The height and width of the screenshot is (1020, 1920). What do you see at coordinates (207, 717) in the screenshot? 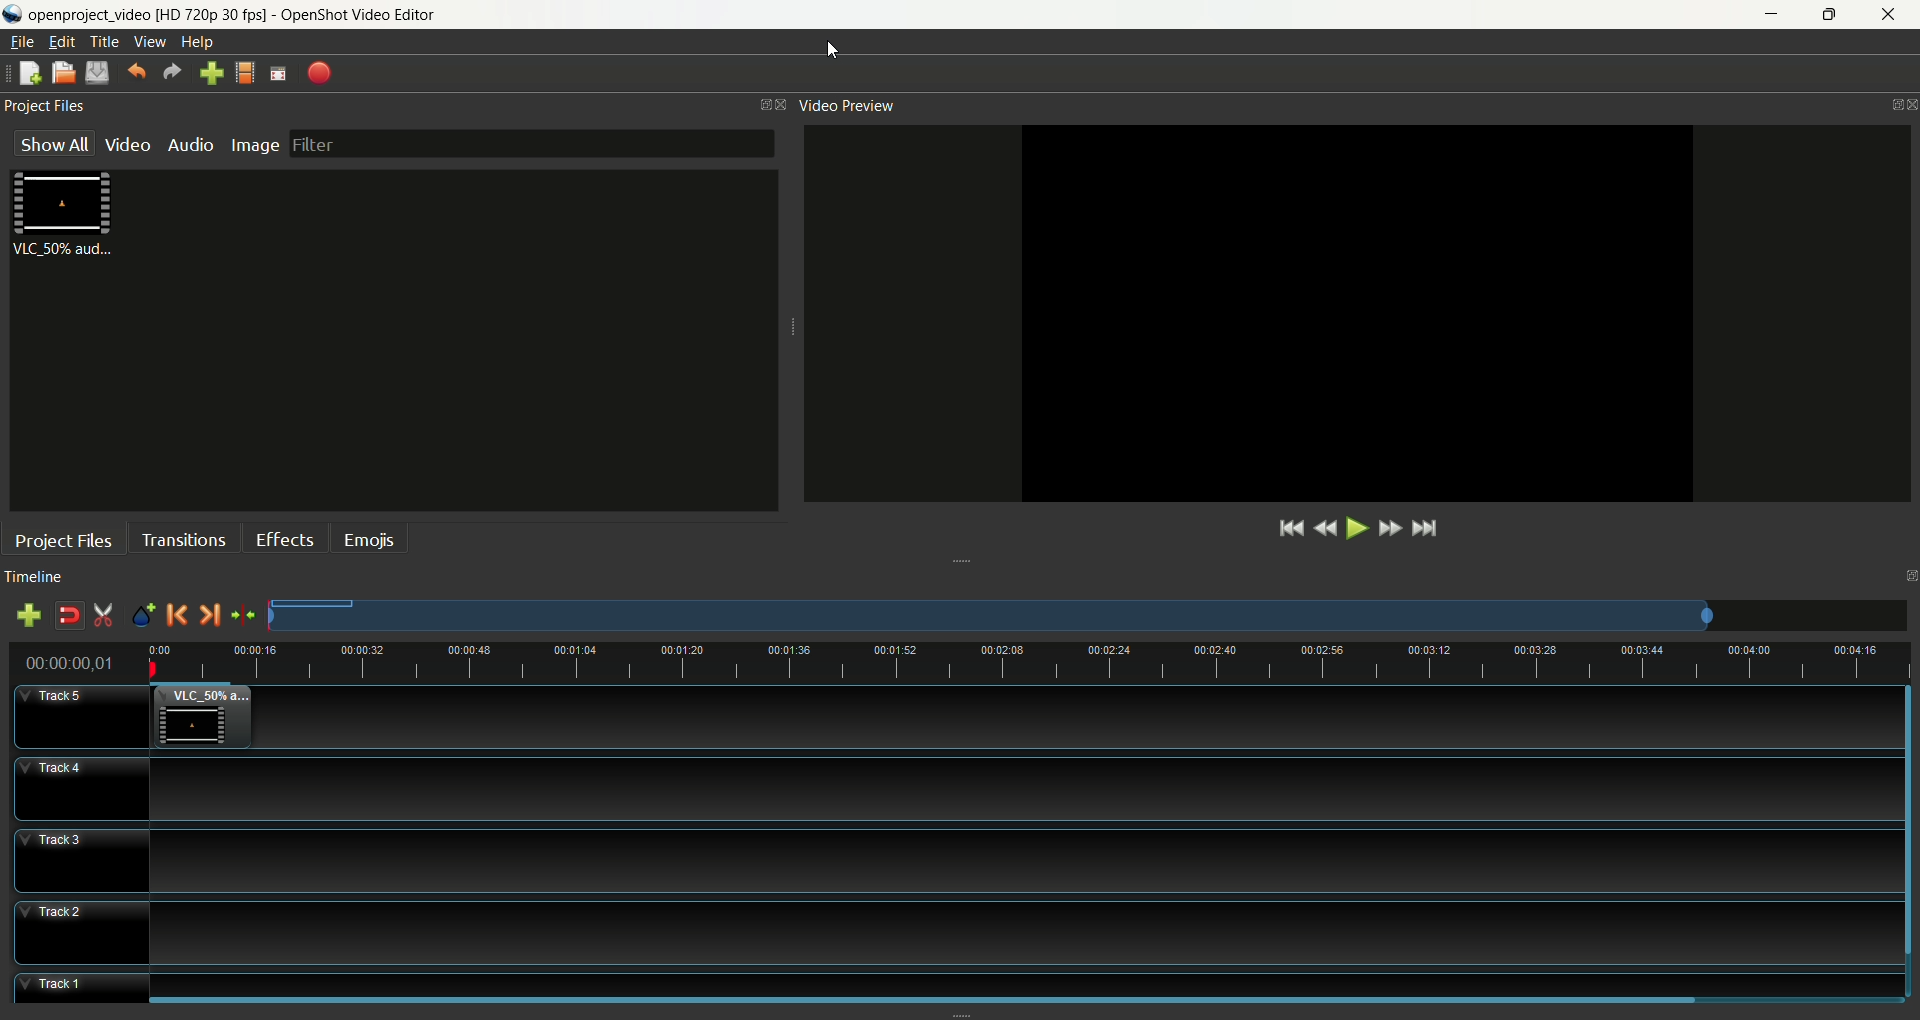
I see `video clip` at bounding box center [207, 717].